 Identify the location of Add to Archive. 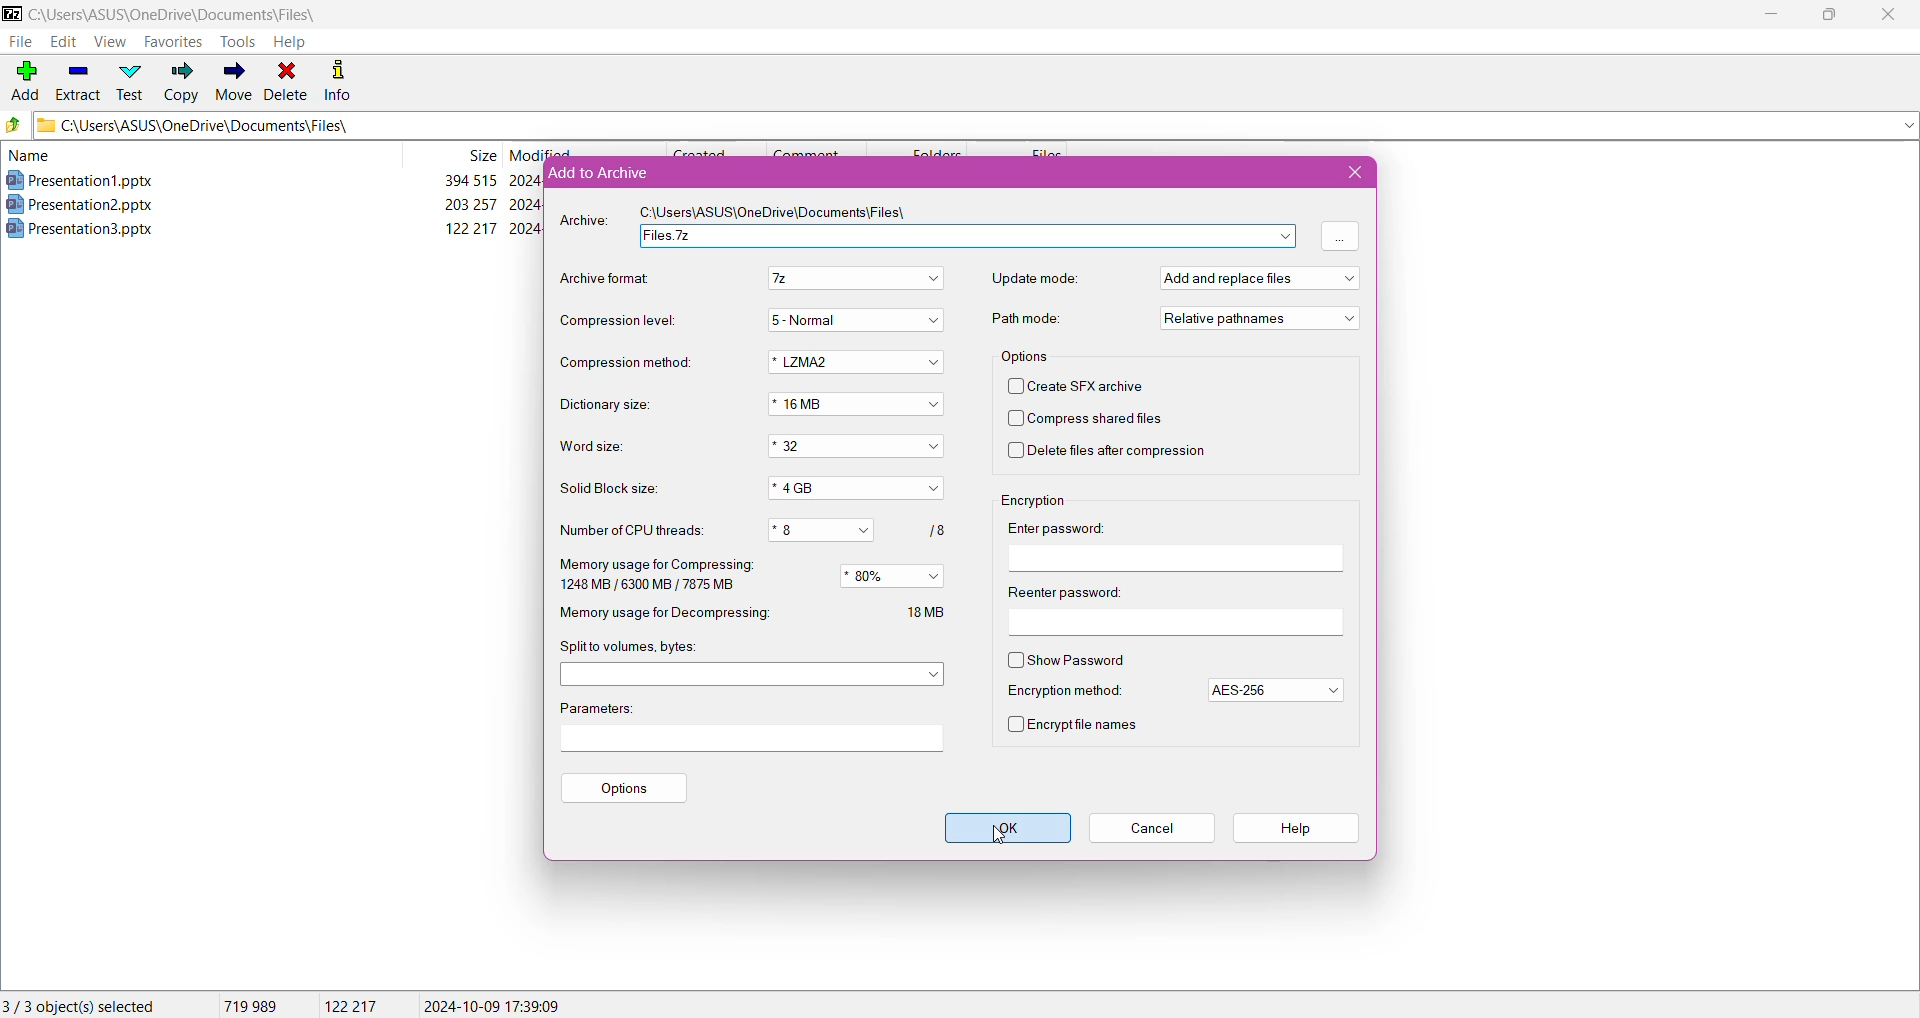
(603, 173).